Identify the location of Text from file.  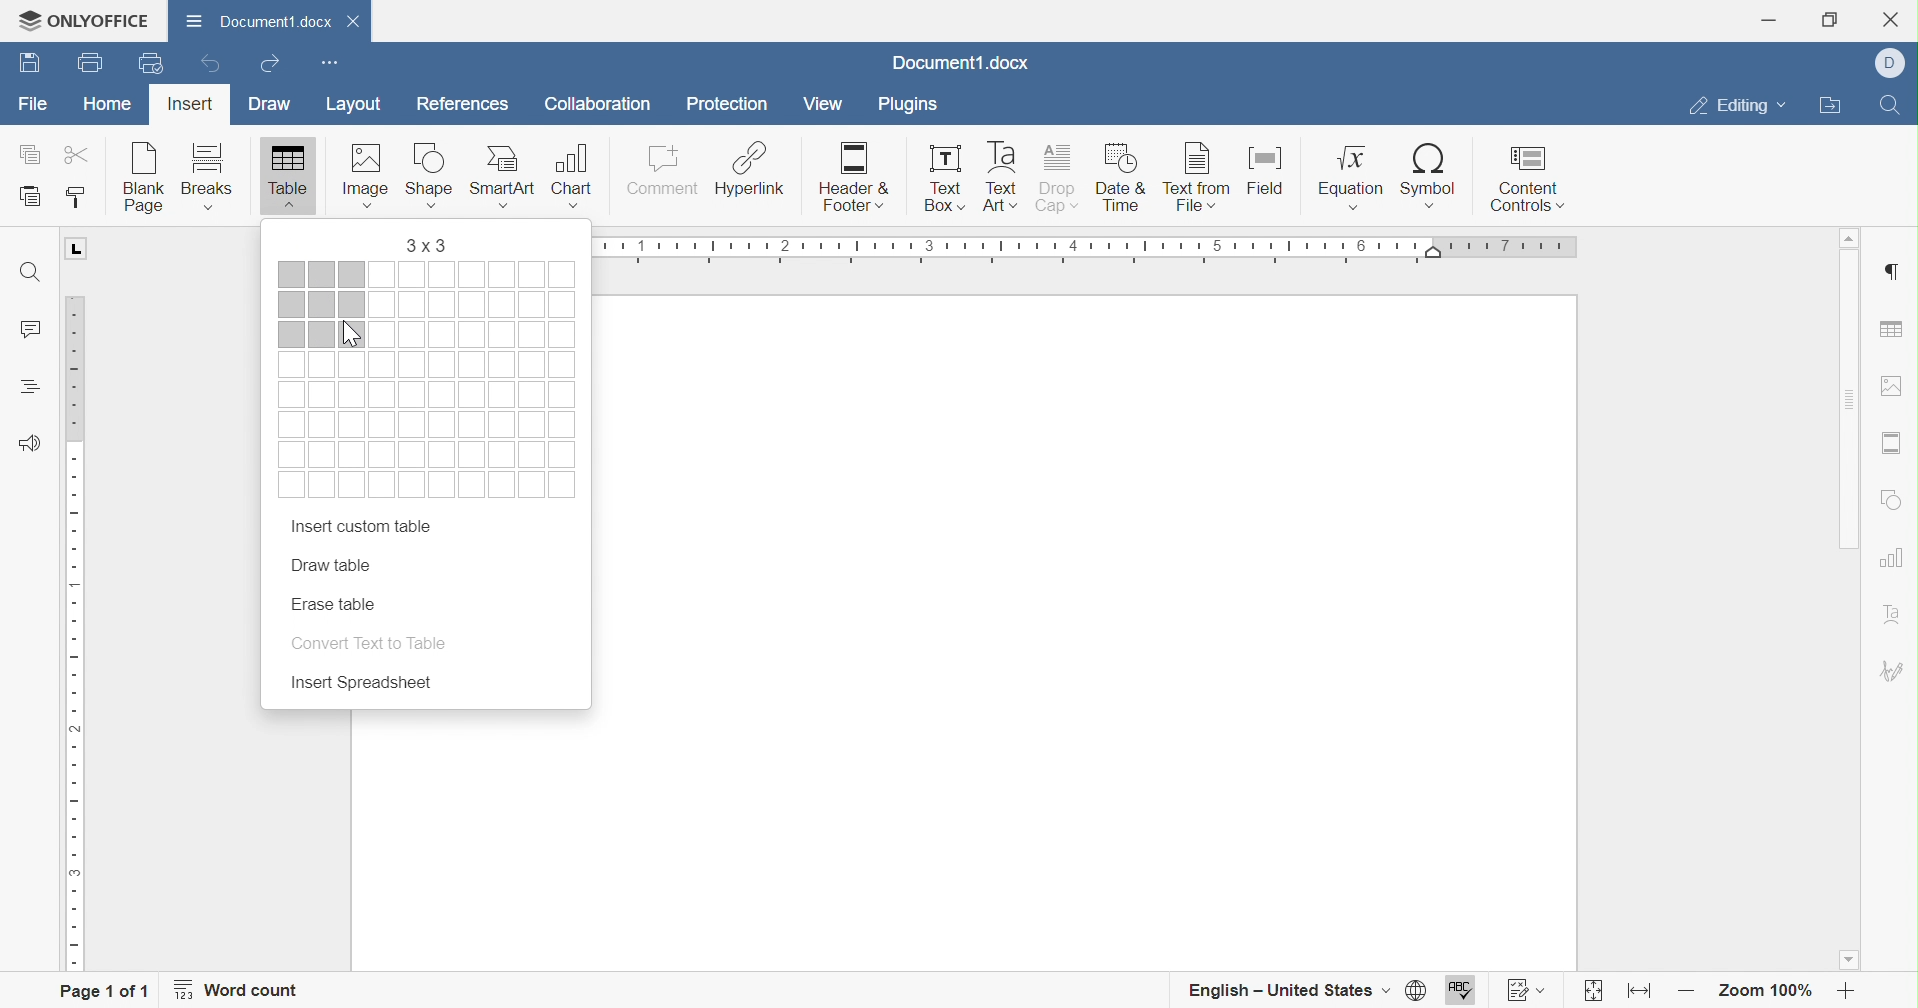
(1198, 176).